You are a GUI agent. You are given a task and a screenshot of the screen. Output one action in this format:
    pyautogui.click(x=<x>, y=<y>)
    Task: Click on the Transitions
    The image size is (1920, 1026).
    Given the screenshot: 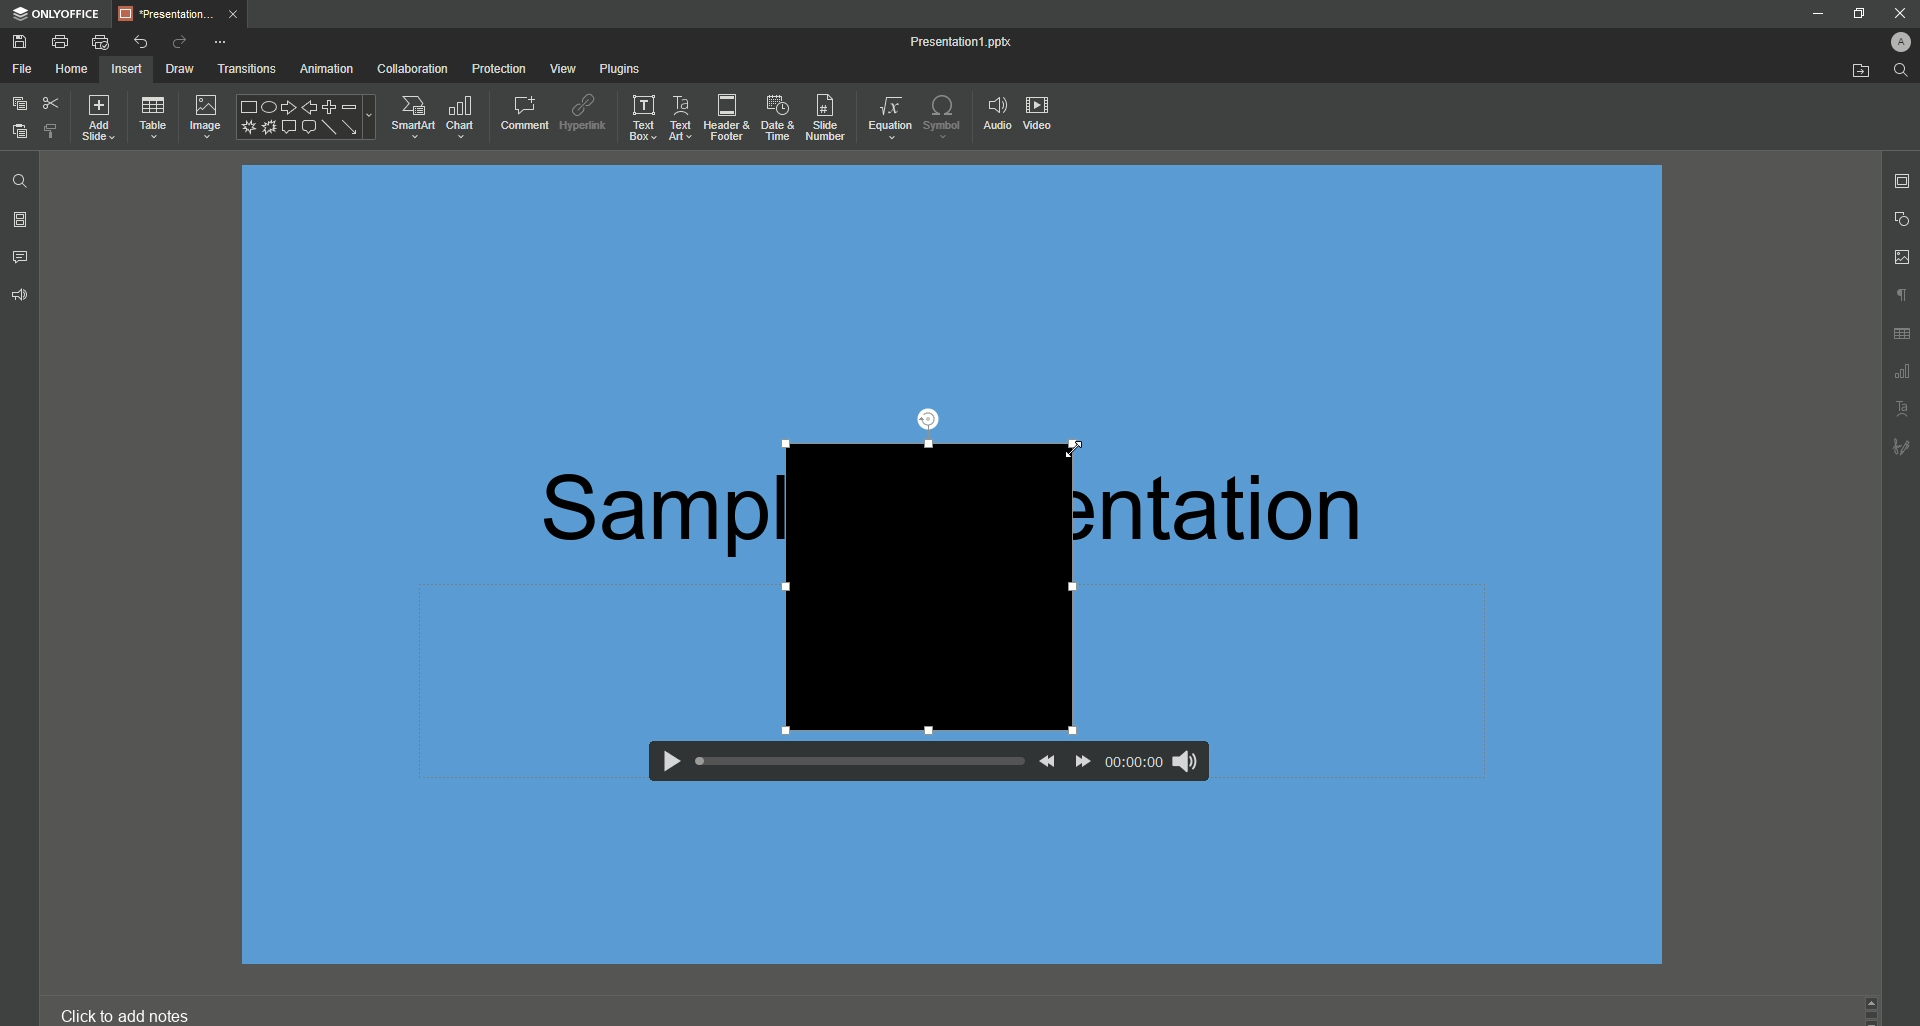 What is the action you would take?
    pyautogui.click(x=245, y=70)
    